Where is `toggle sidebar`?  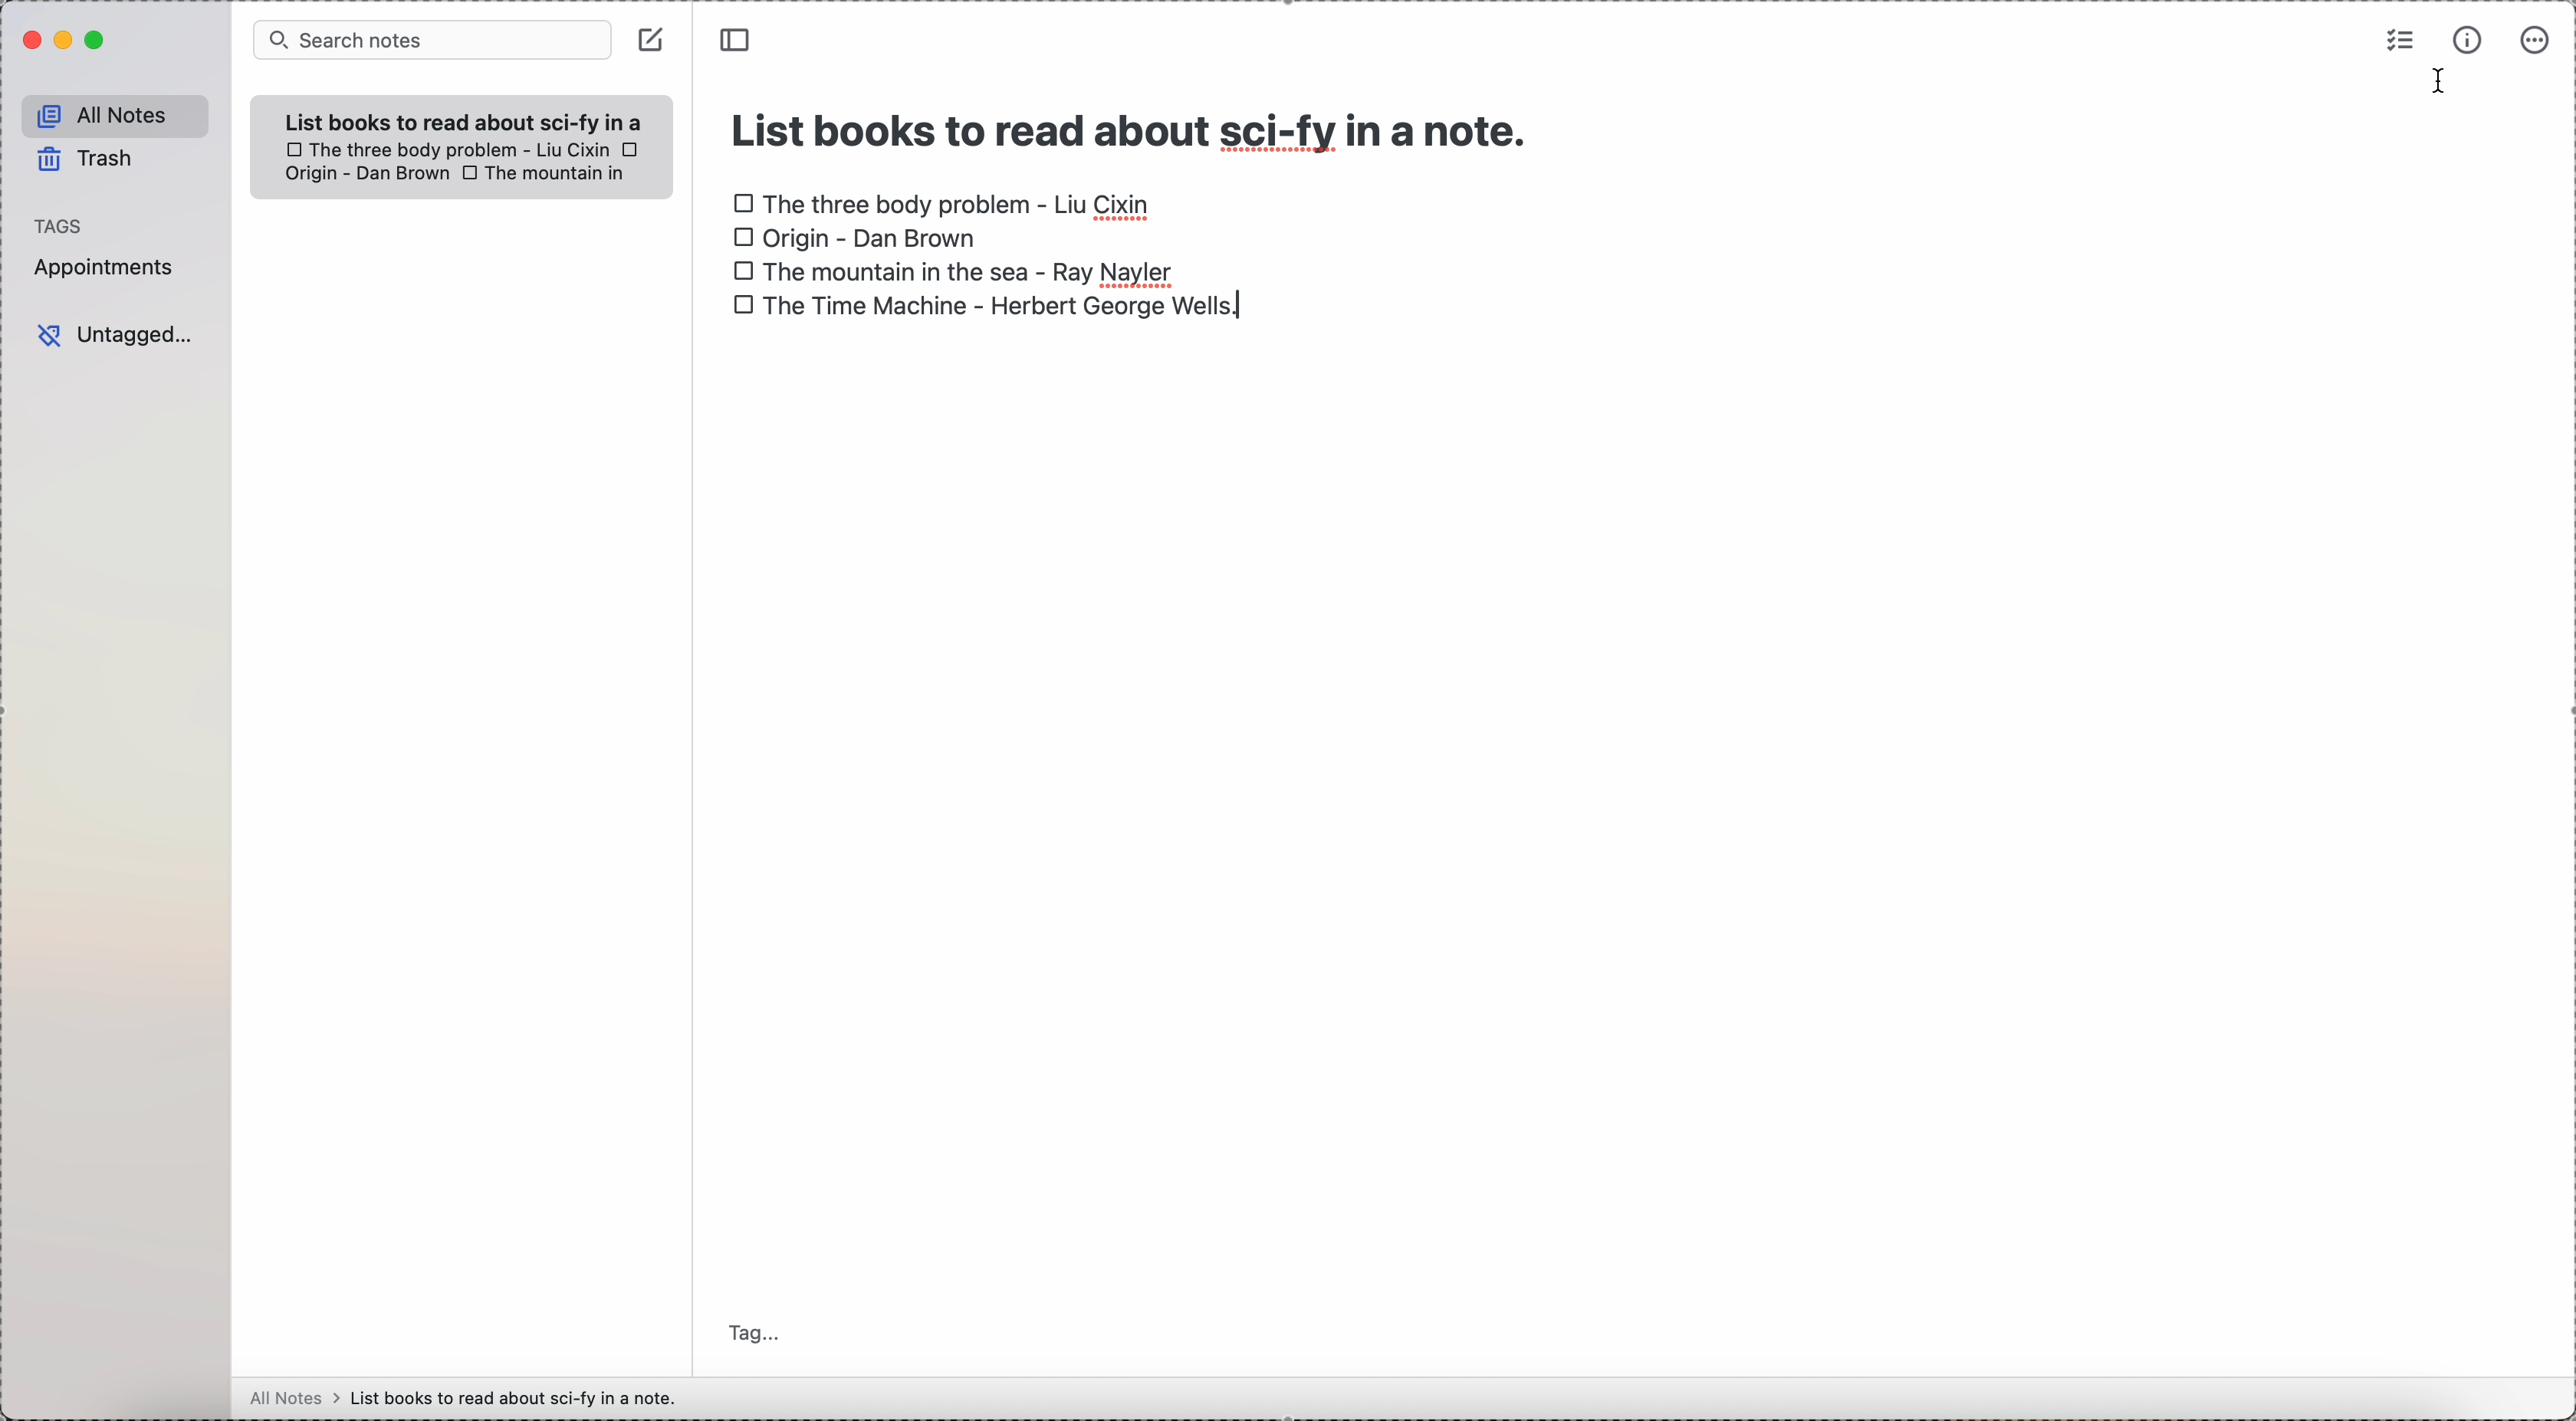
toggle sidebar is located at coordinates (738, 39).